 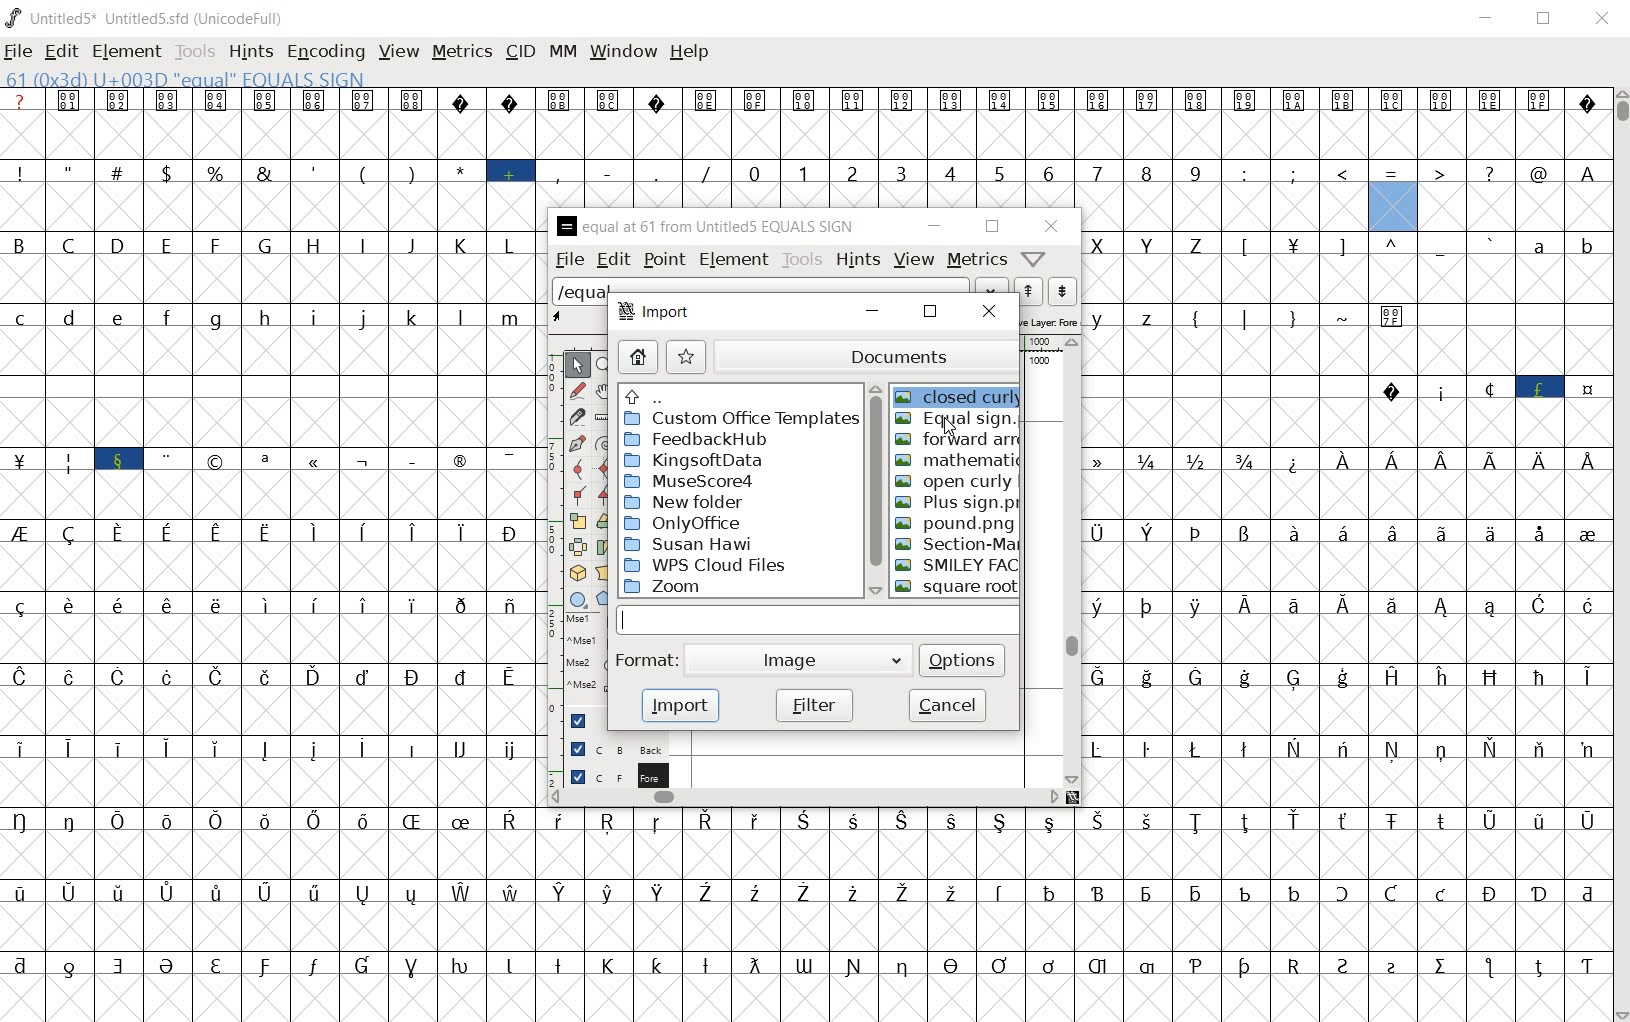 What do you see at coordinates (575, 722) in the screenshot?
I see `Guide` at bounding box center [575, 722].